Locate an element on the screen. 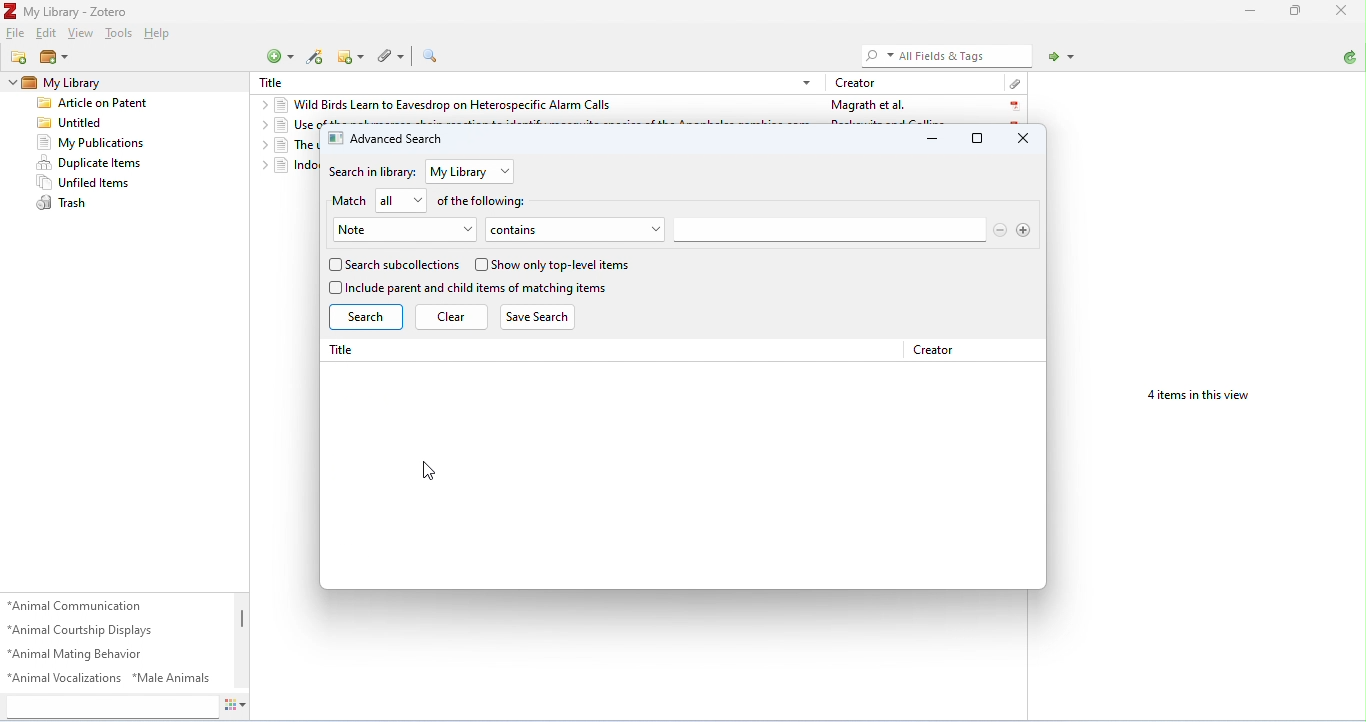 This screenshot has width=1366, height=722. sync with zotero.org is located at coordinates (1351, 58).